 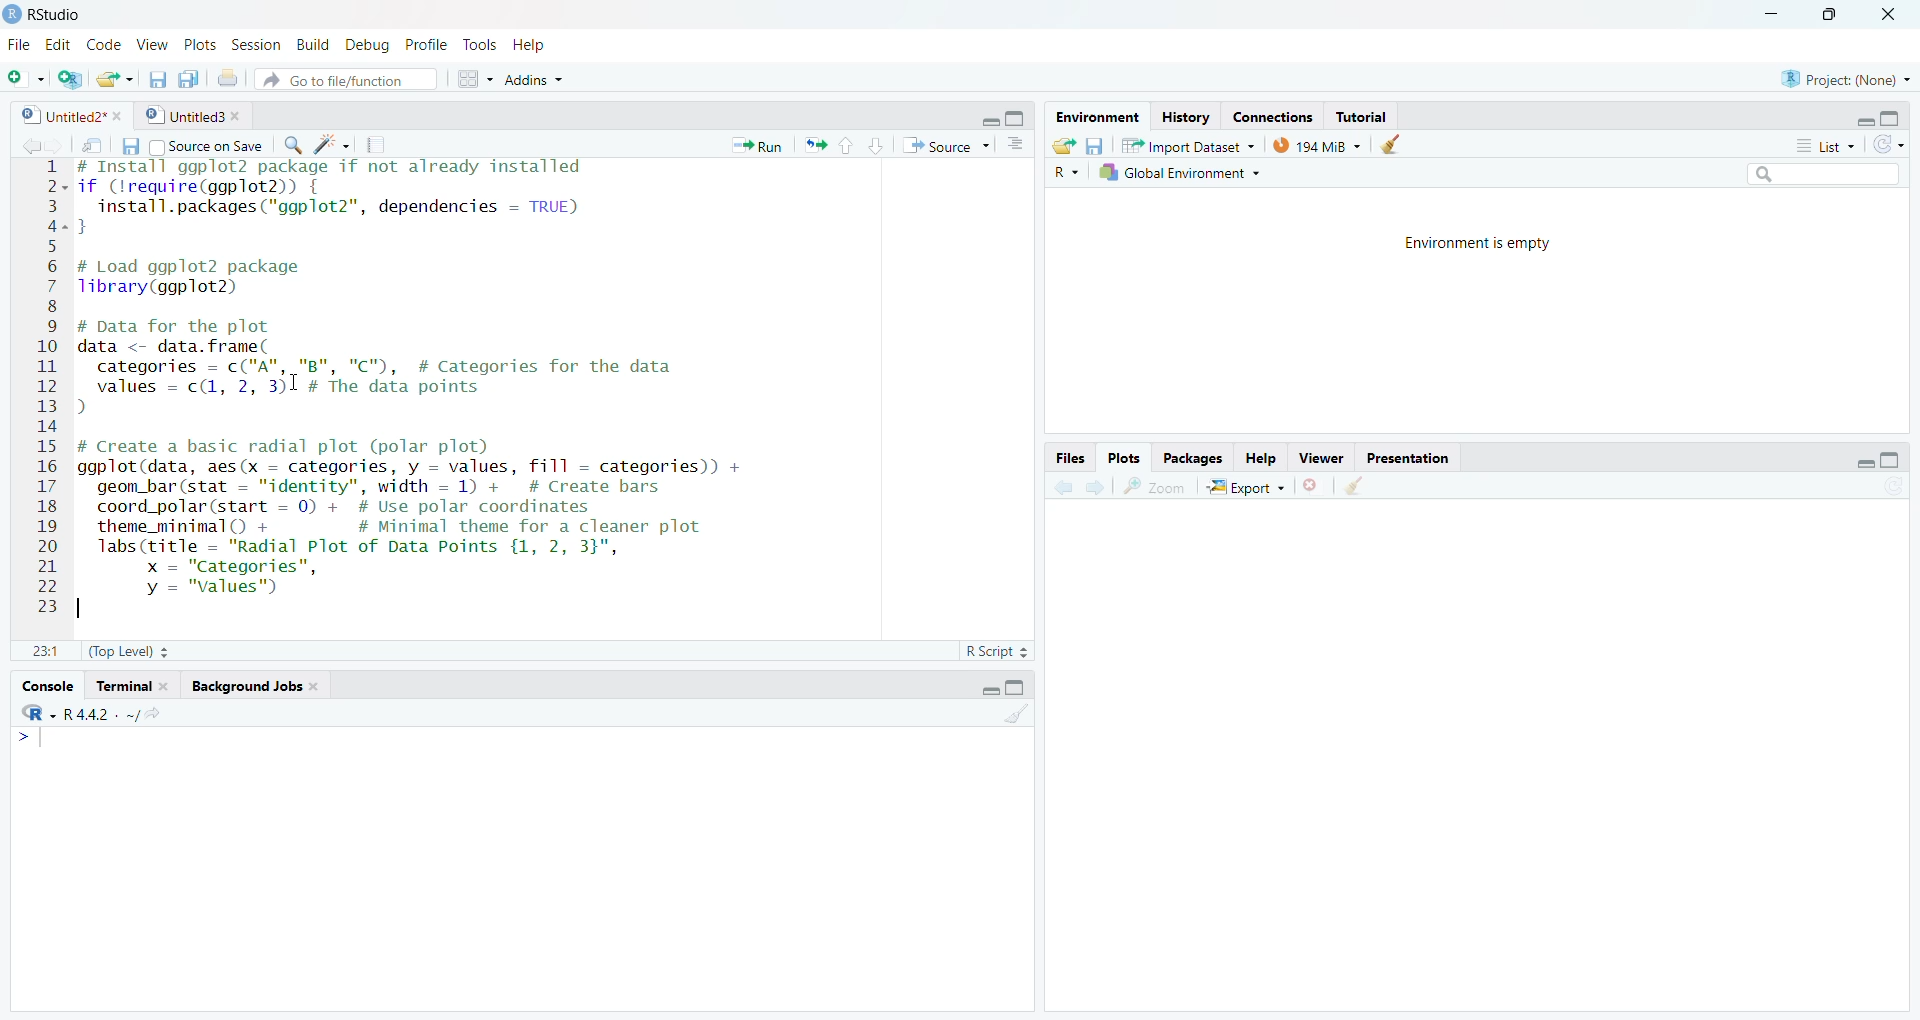 What do you see at coordinates (1097, 488) in the screenshot?
I see `move forward` at bounding box center [1097, 488].